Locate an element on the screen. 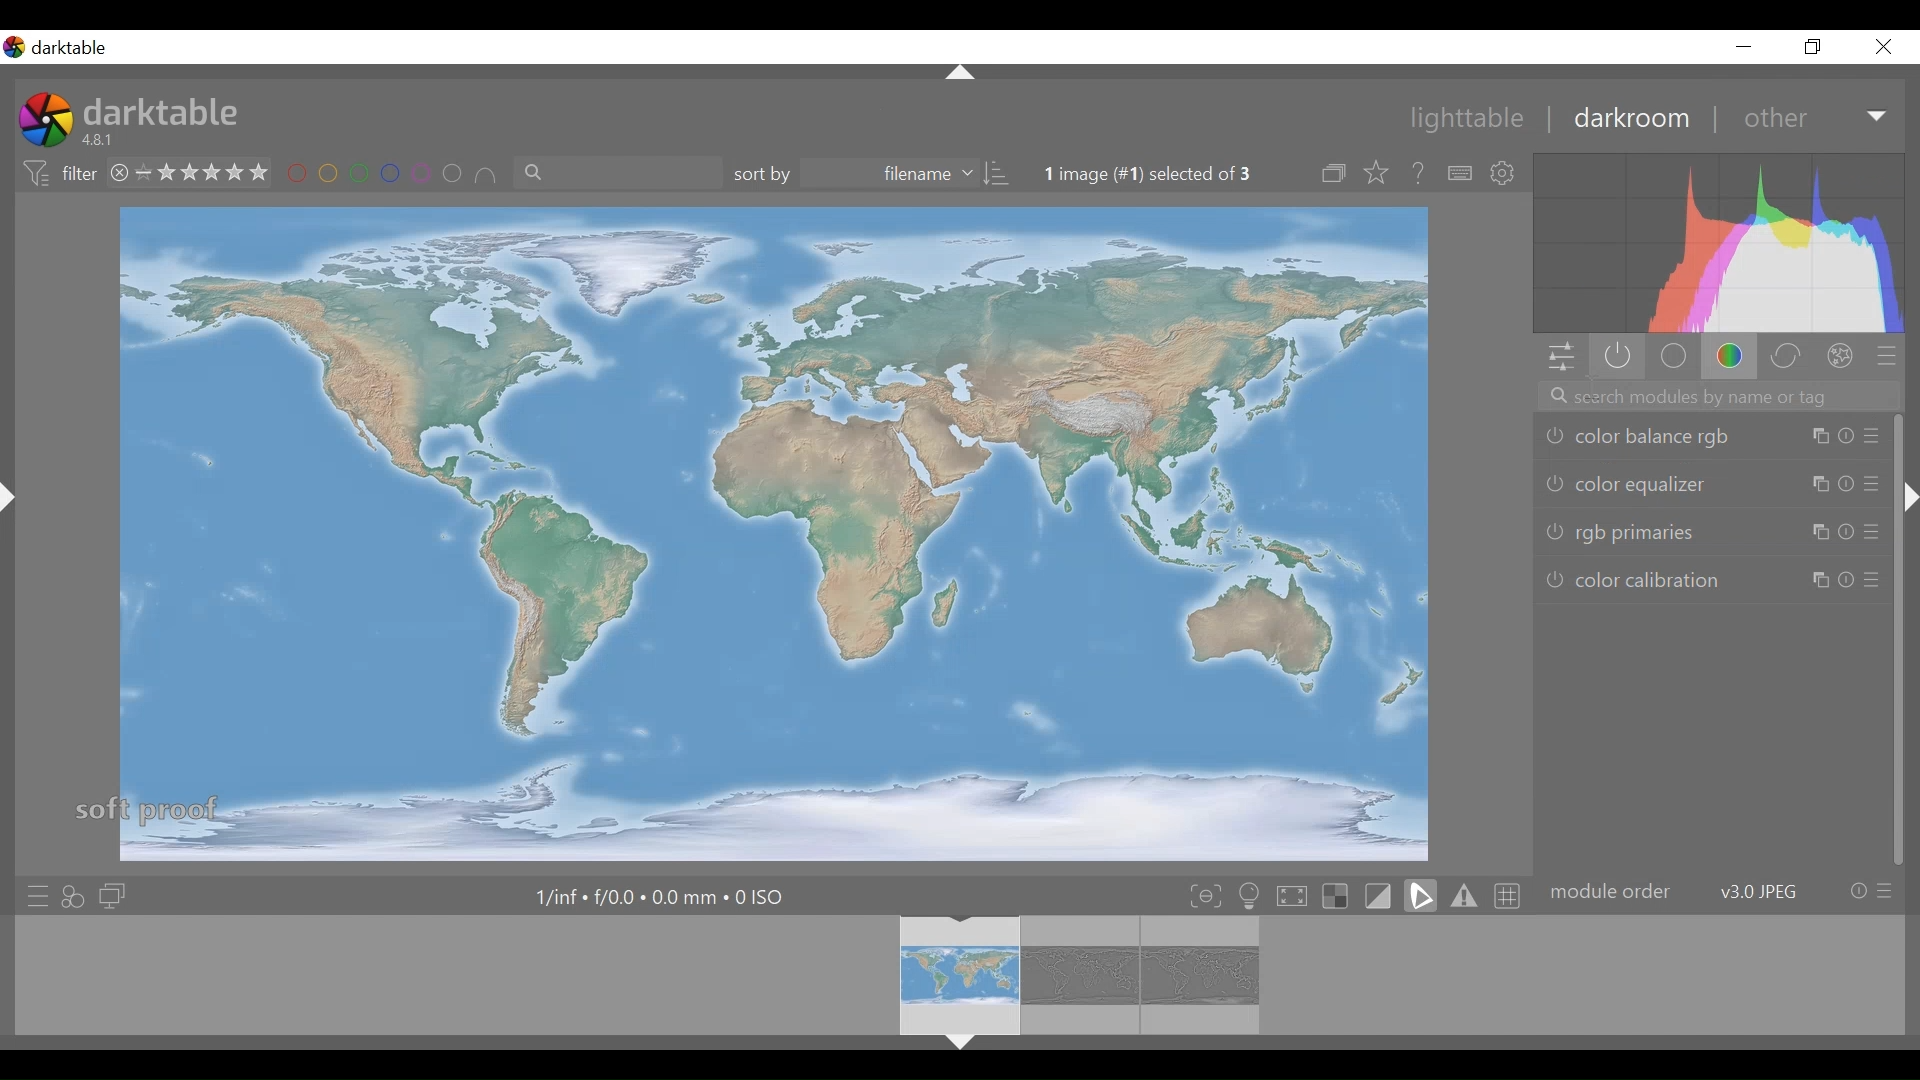 This screenshot has width=1920, height=1080. sort by is located at coordinates (872, 175).